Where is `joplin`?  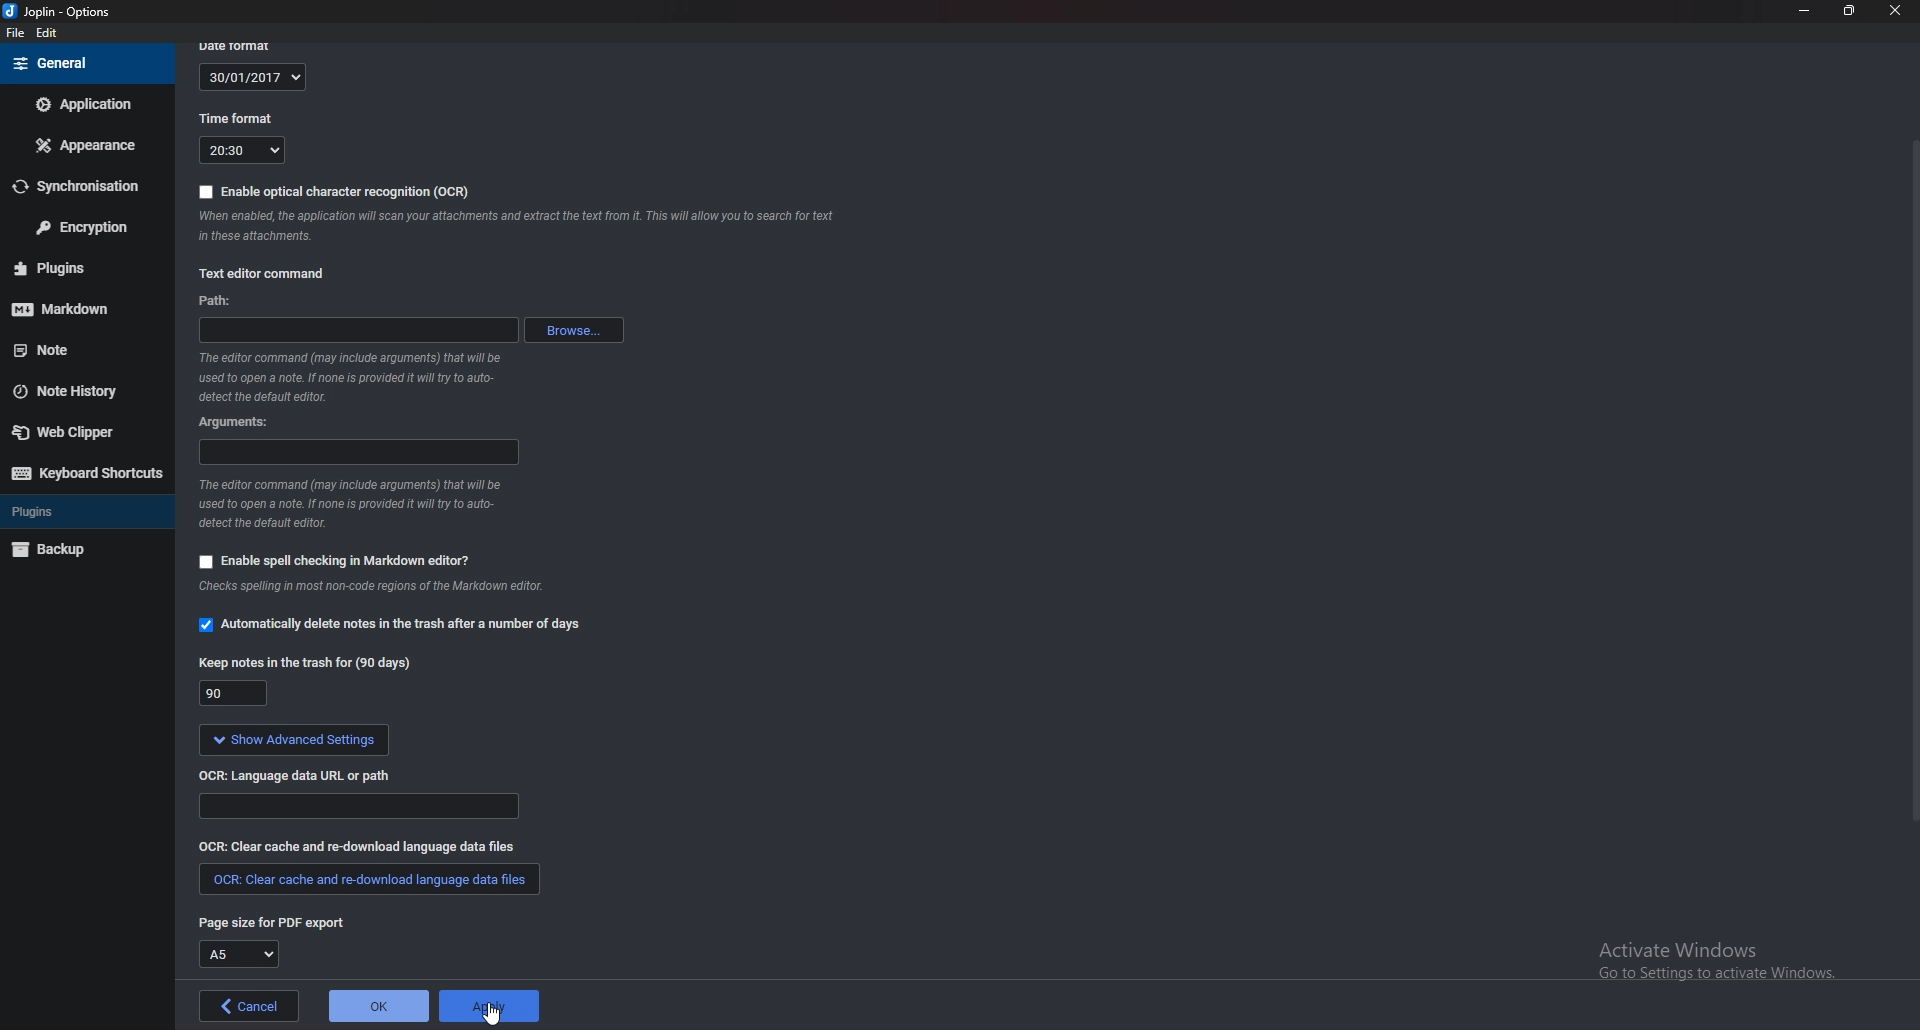
joplin is located at coordinates (65, 12).